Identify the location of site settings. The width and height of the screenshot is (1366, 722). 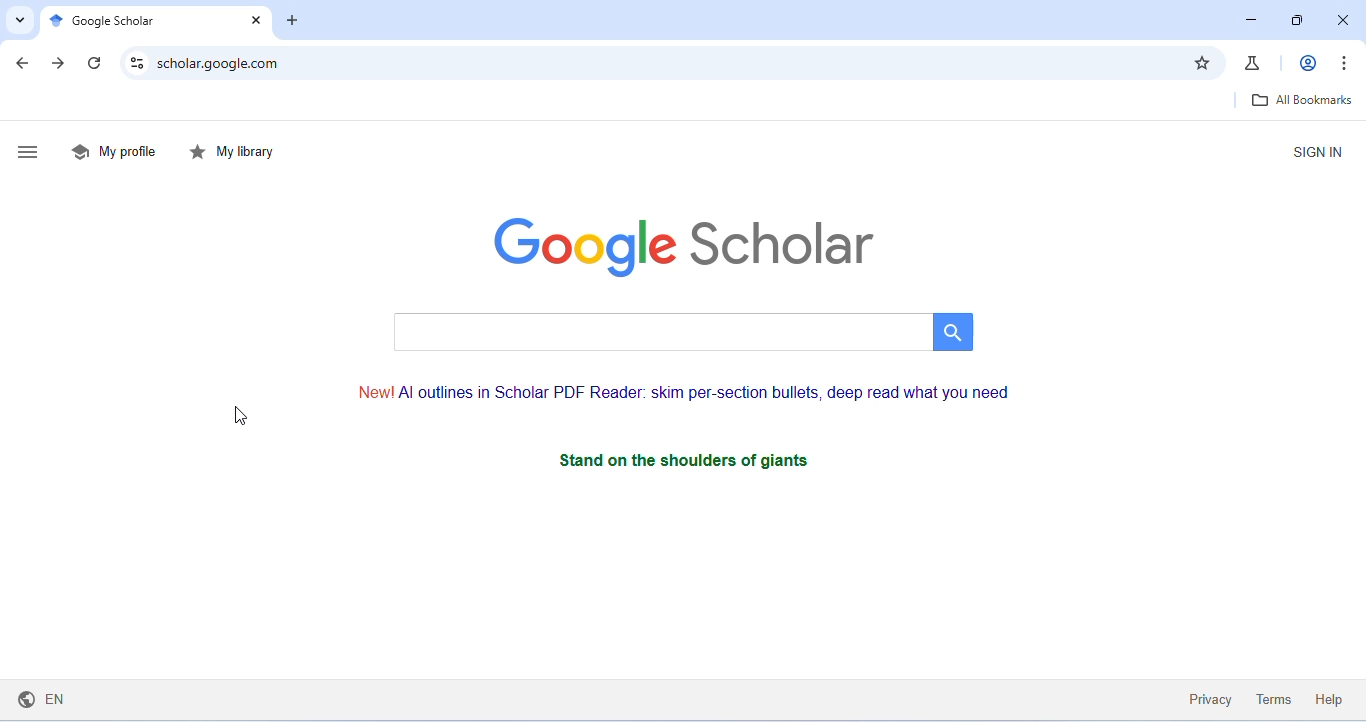
(138, 62).